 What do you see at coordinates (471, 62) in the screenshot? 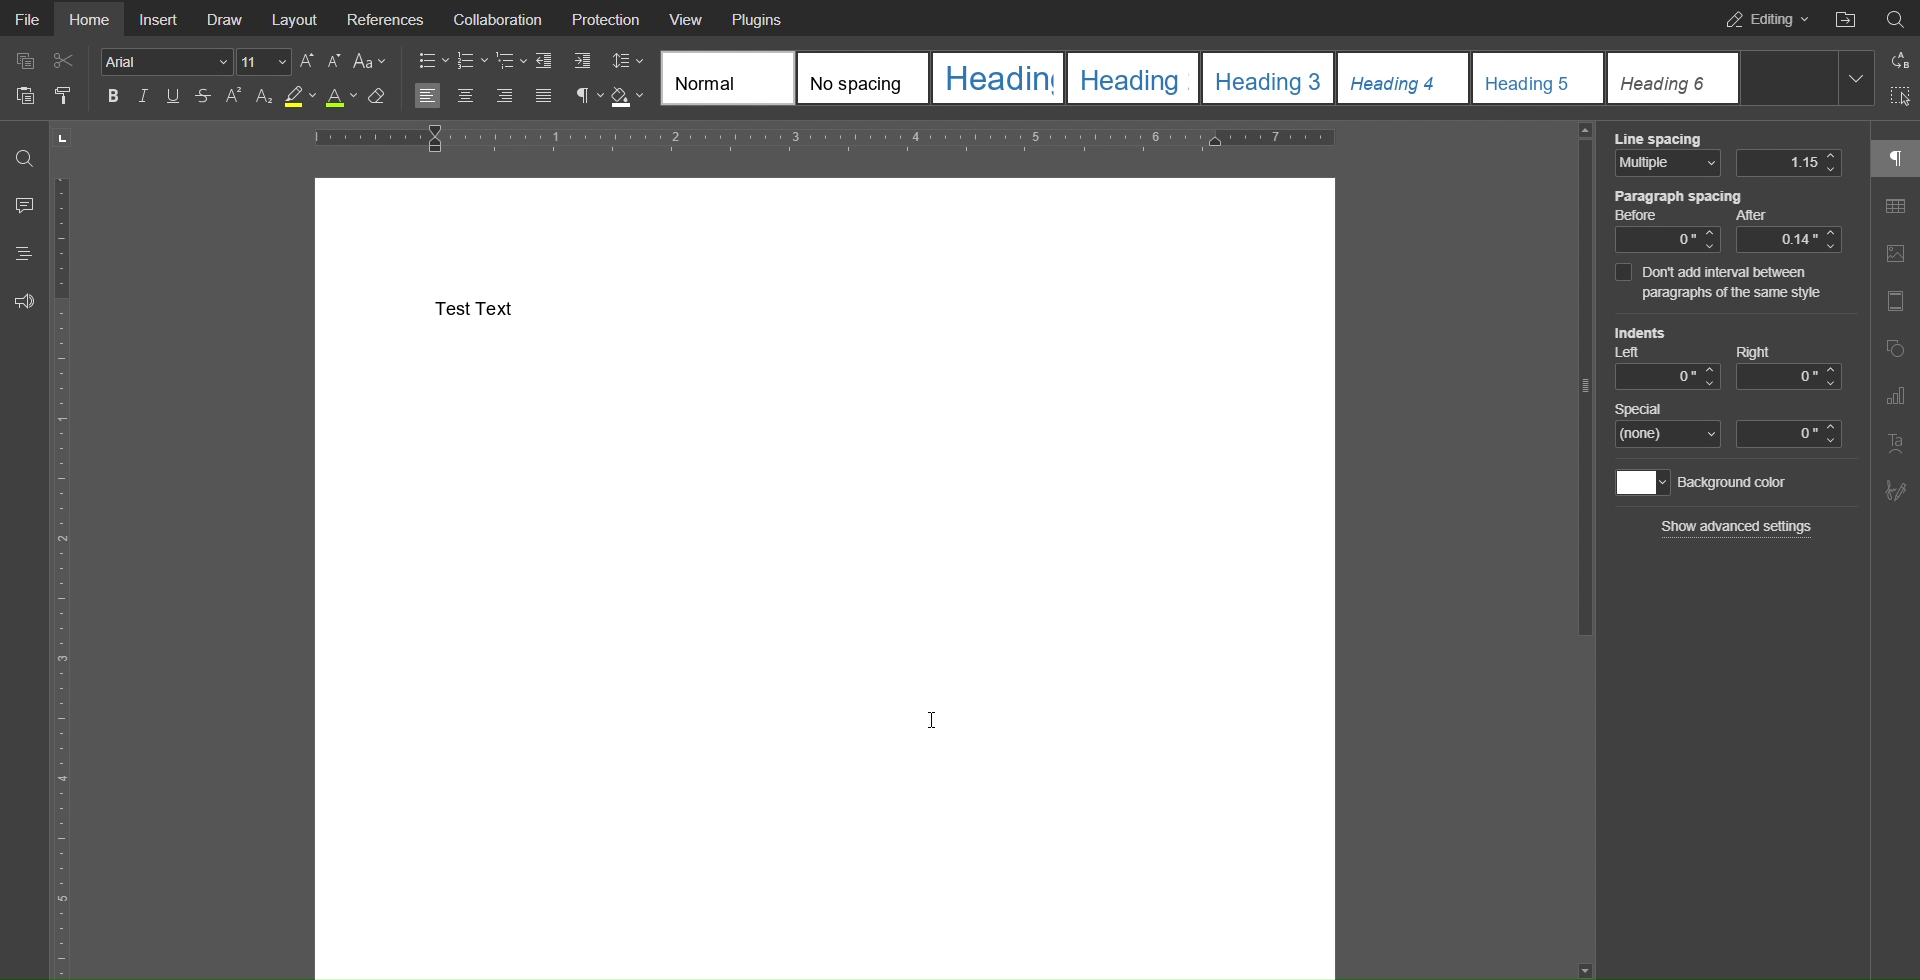
I see `Numbered List` at bounding box center [471, 62].